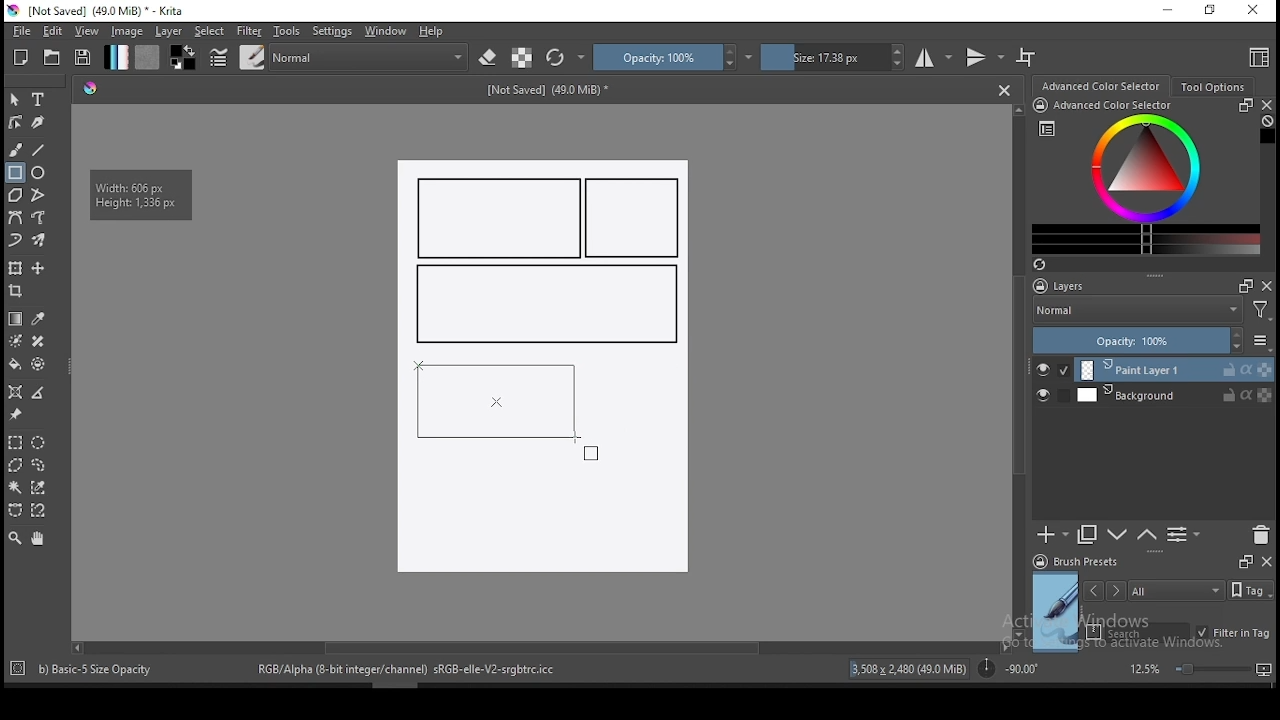  What do you see at coordinates (497, 398) in the screenshot?
I see `active  rectangle` at bounding box center [497, 398].